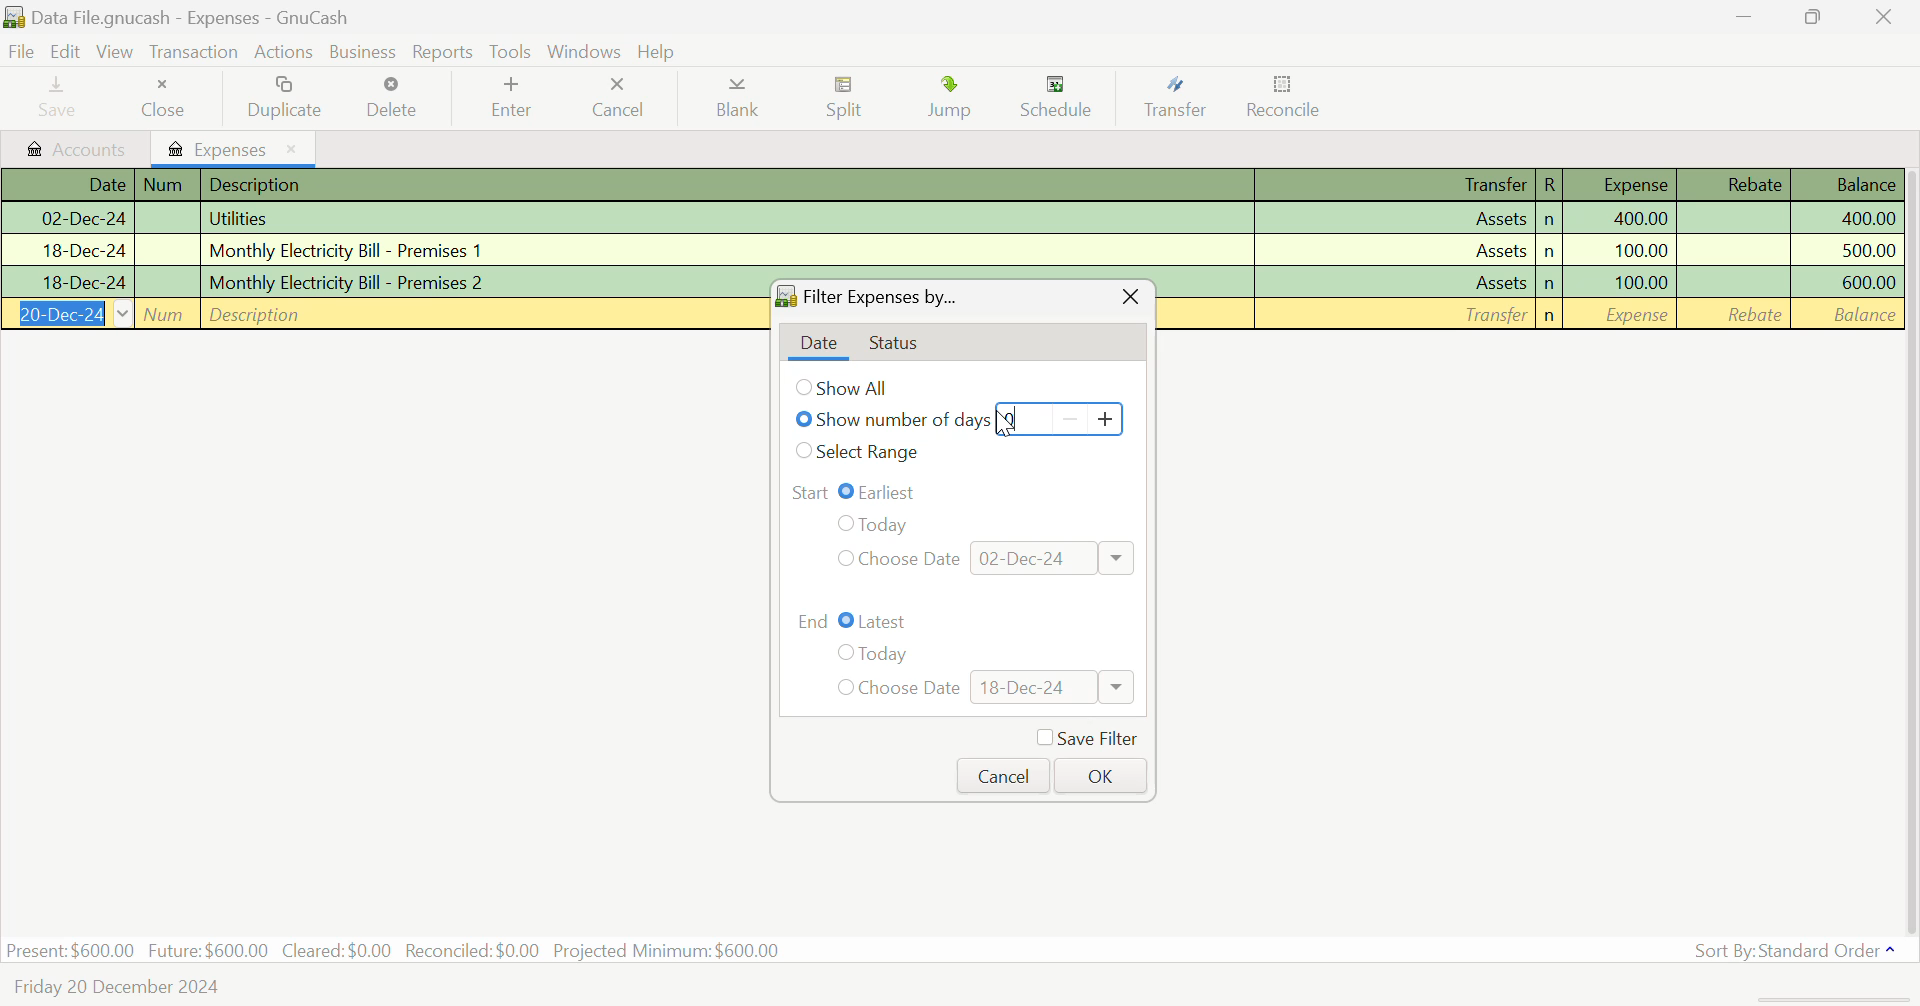 The height and width of the screenshot is (1006, 1920). What do you see at coordinates (866, 456) in the screenshot?
I see `Select Range` at bounding box center [866, 456].